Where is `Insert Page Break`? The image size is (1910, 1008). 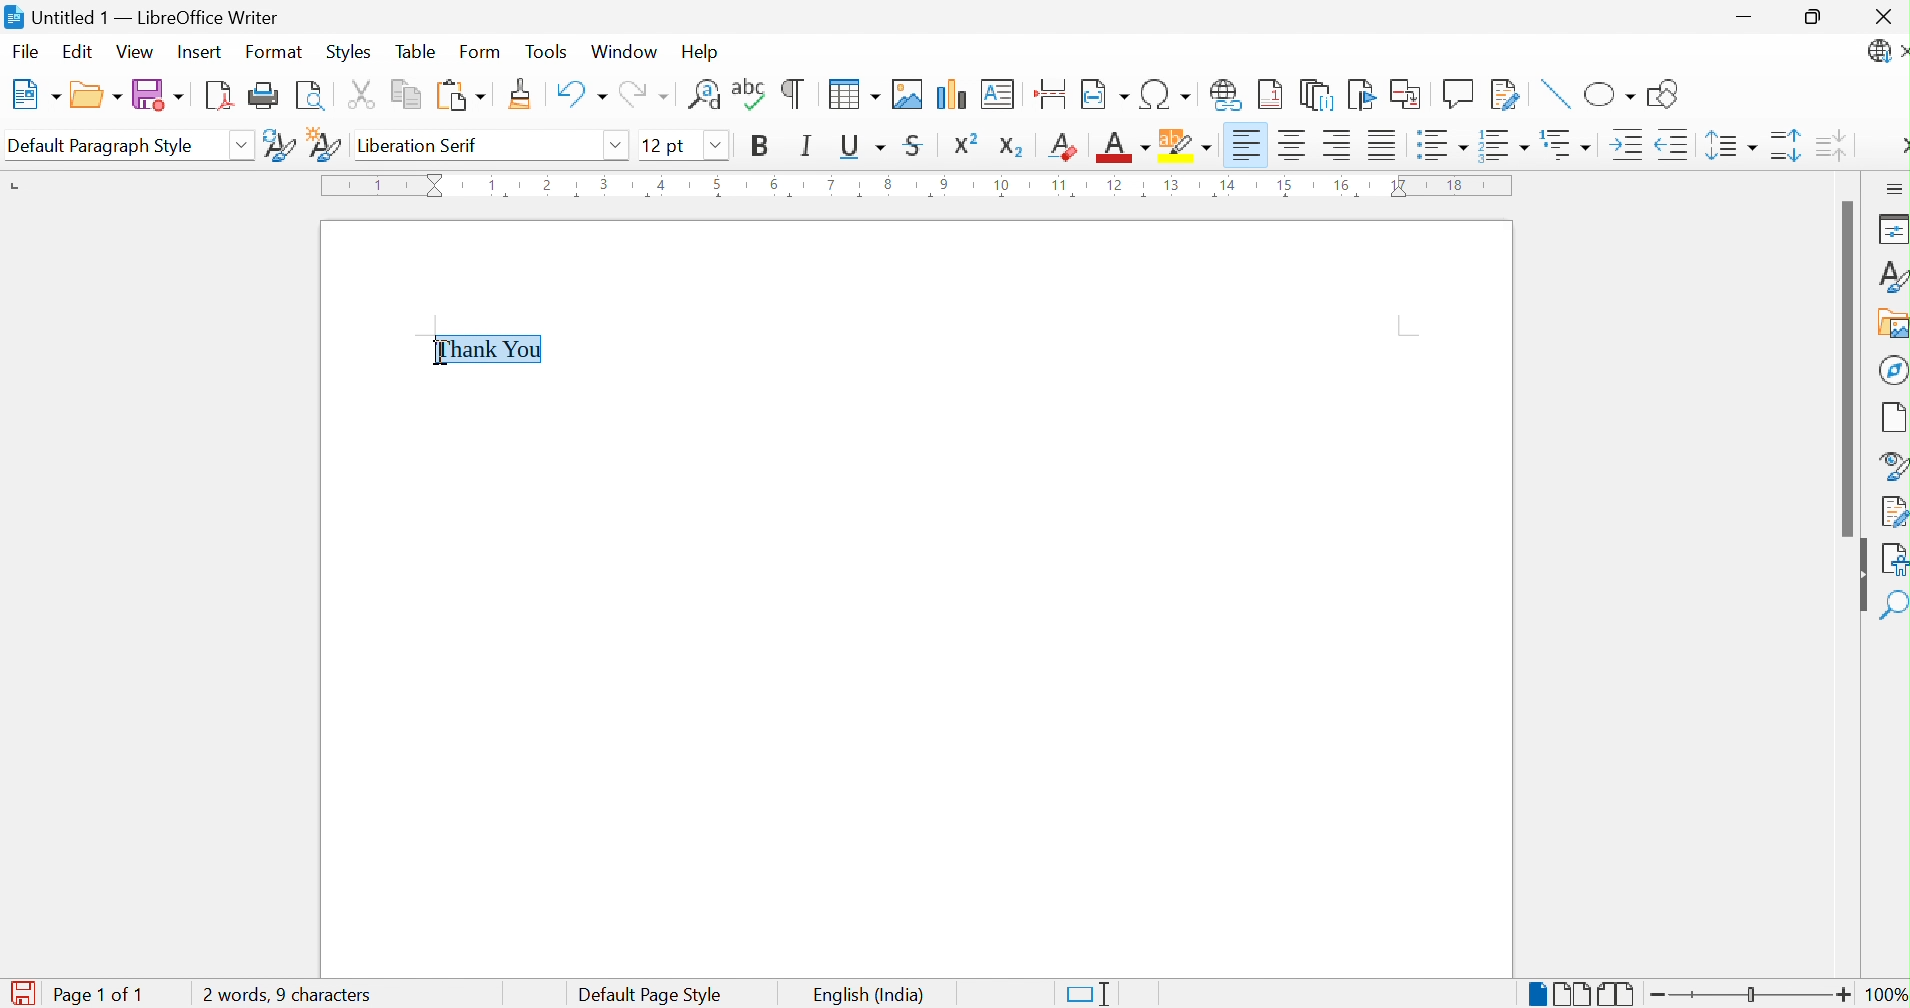
Insert Page Break is located at coordinates (1050, 93).